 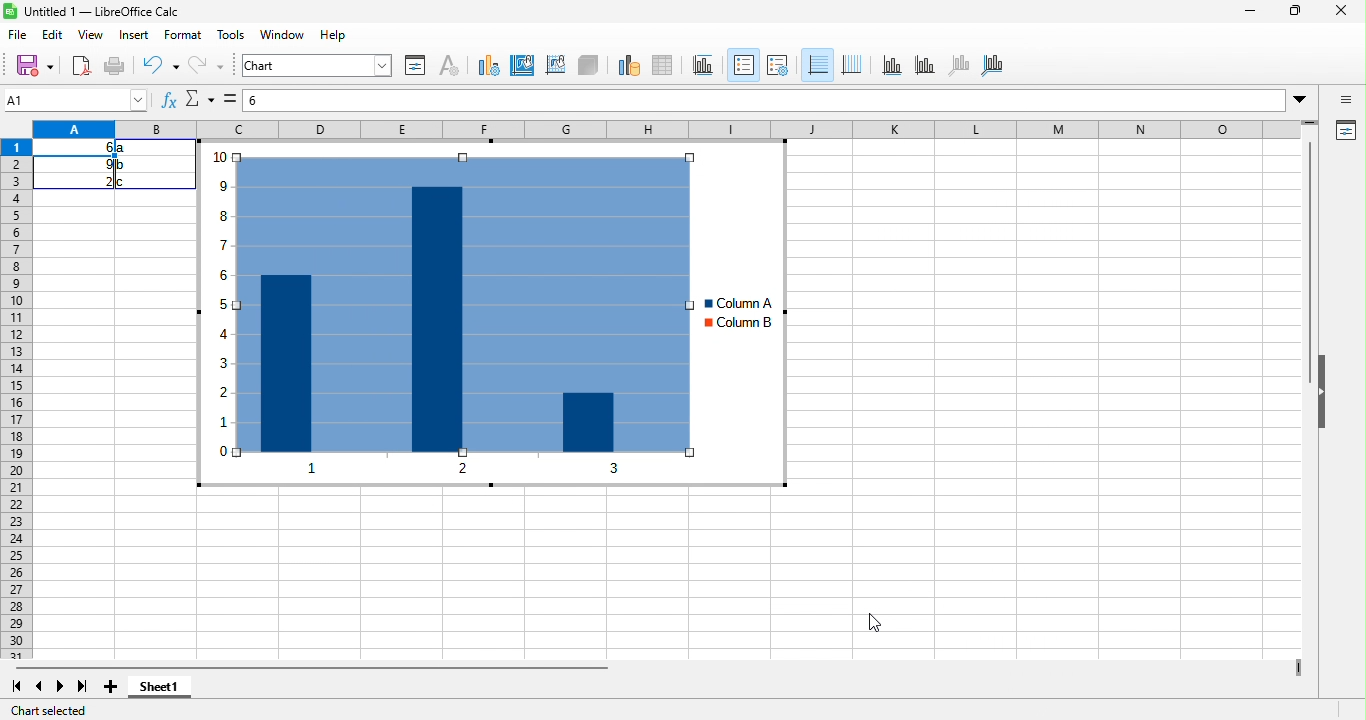 I want to click on format, so click(x=186, y=34).